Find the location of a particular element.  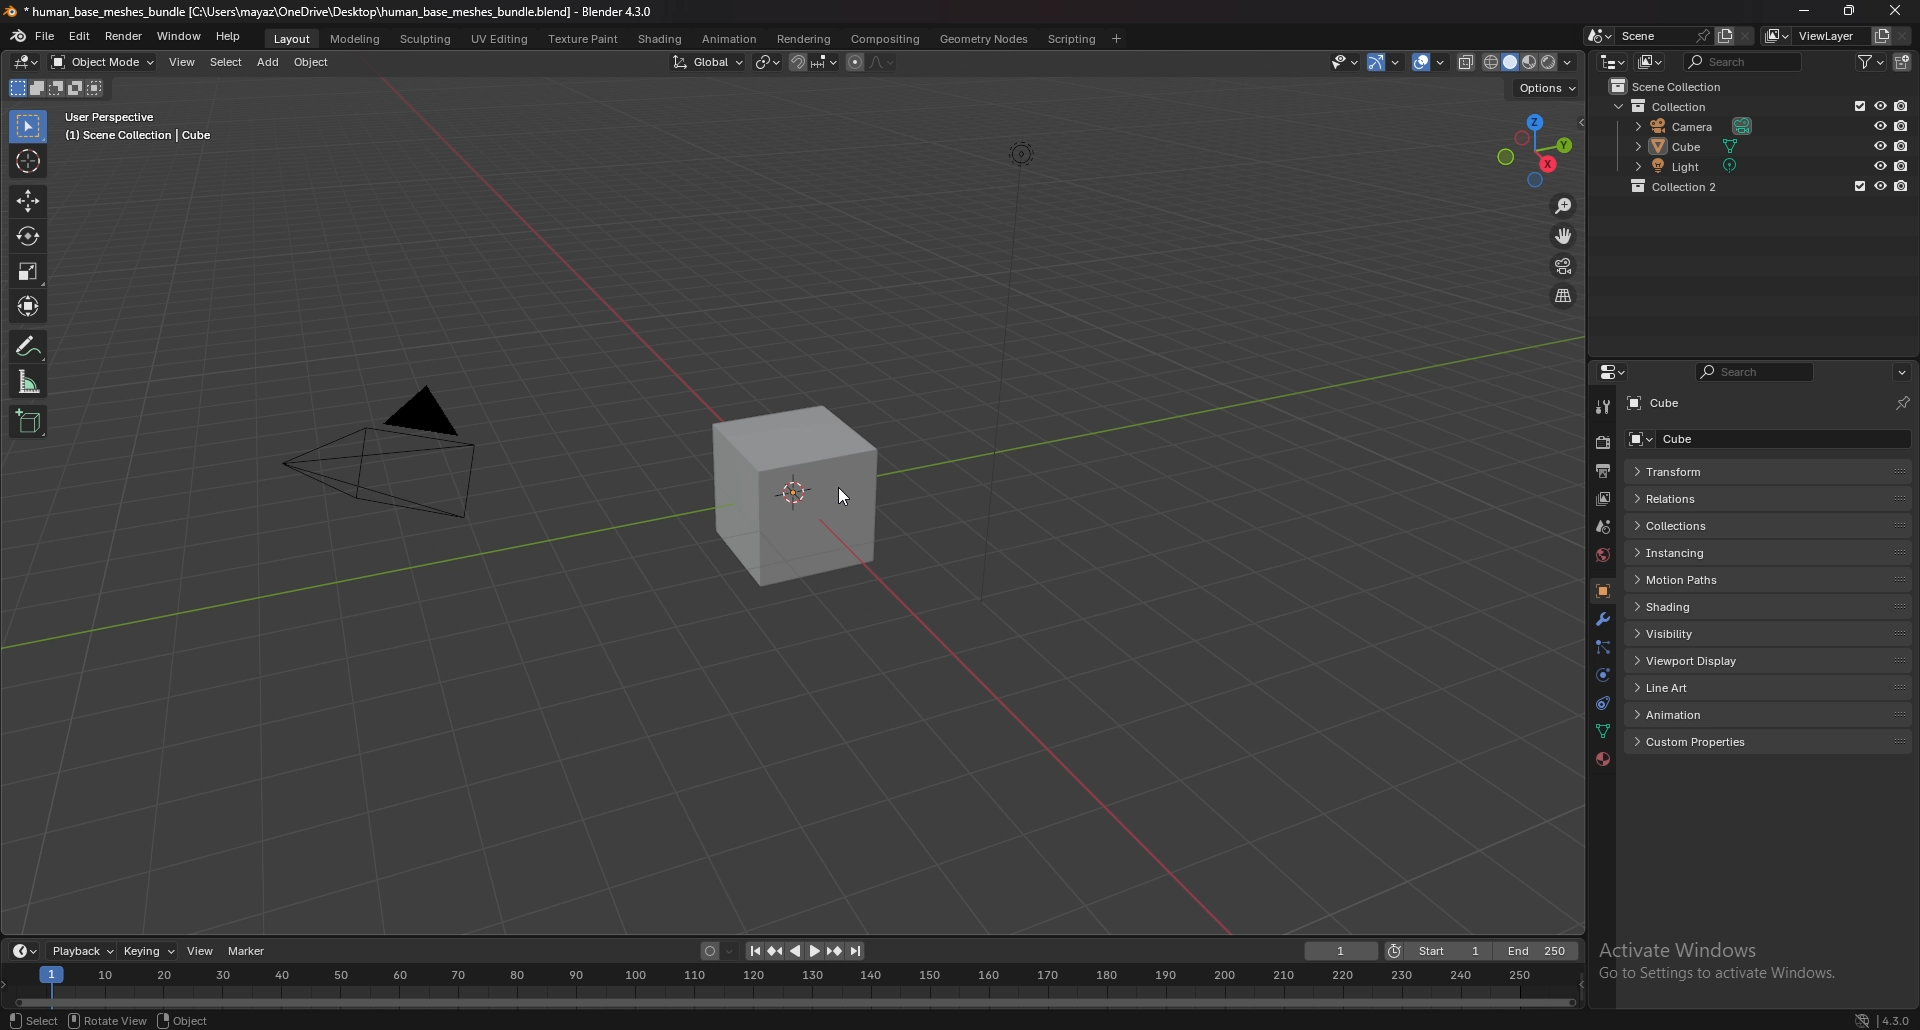

render is located at coordinates (1602, 443).